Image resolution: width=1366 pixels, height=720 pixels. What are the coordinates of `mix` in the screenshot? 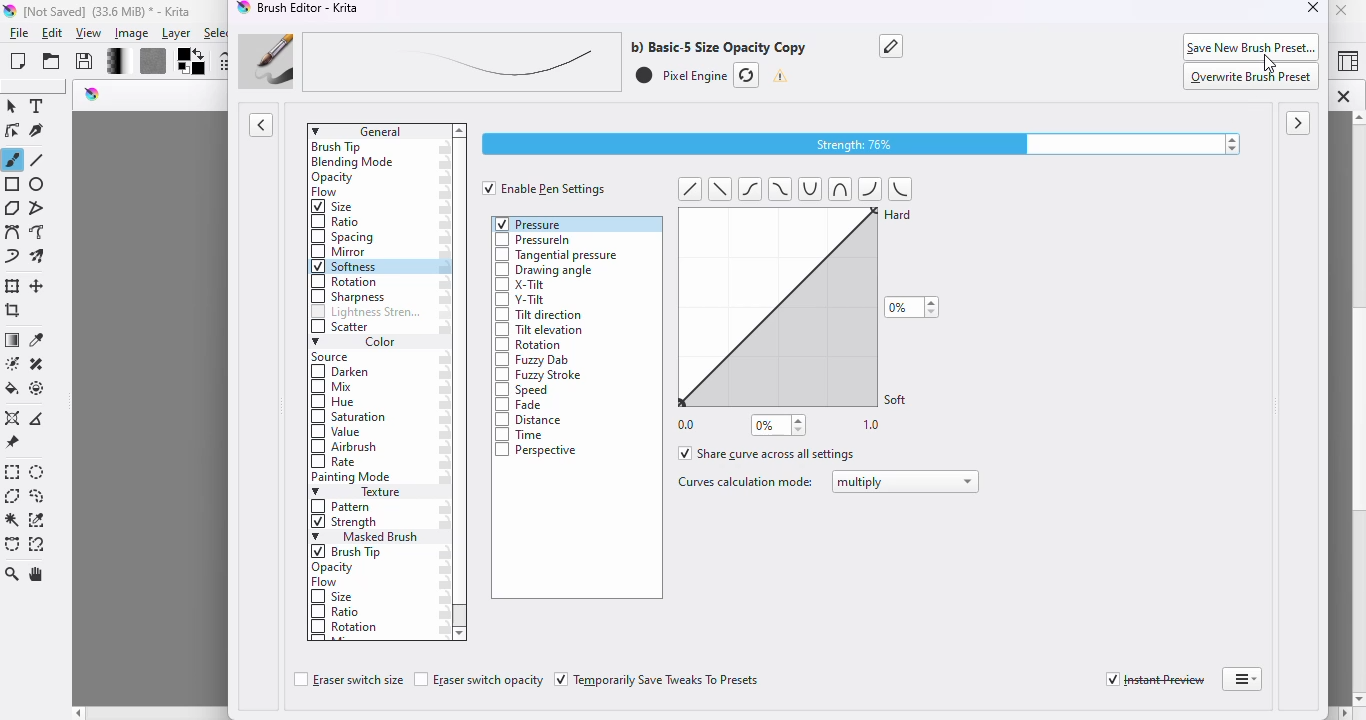 It's located at (335, 388).